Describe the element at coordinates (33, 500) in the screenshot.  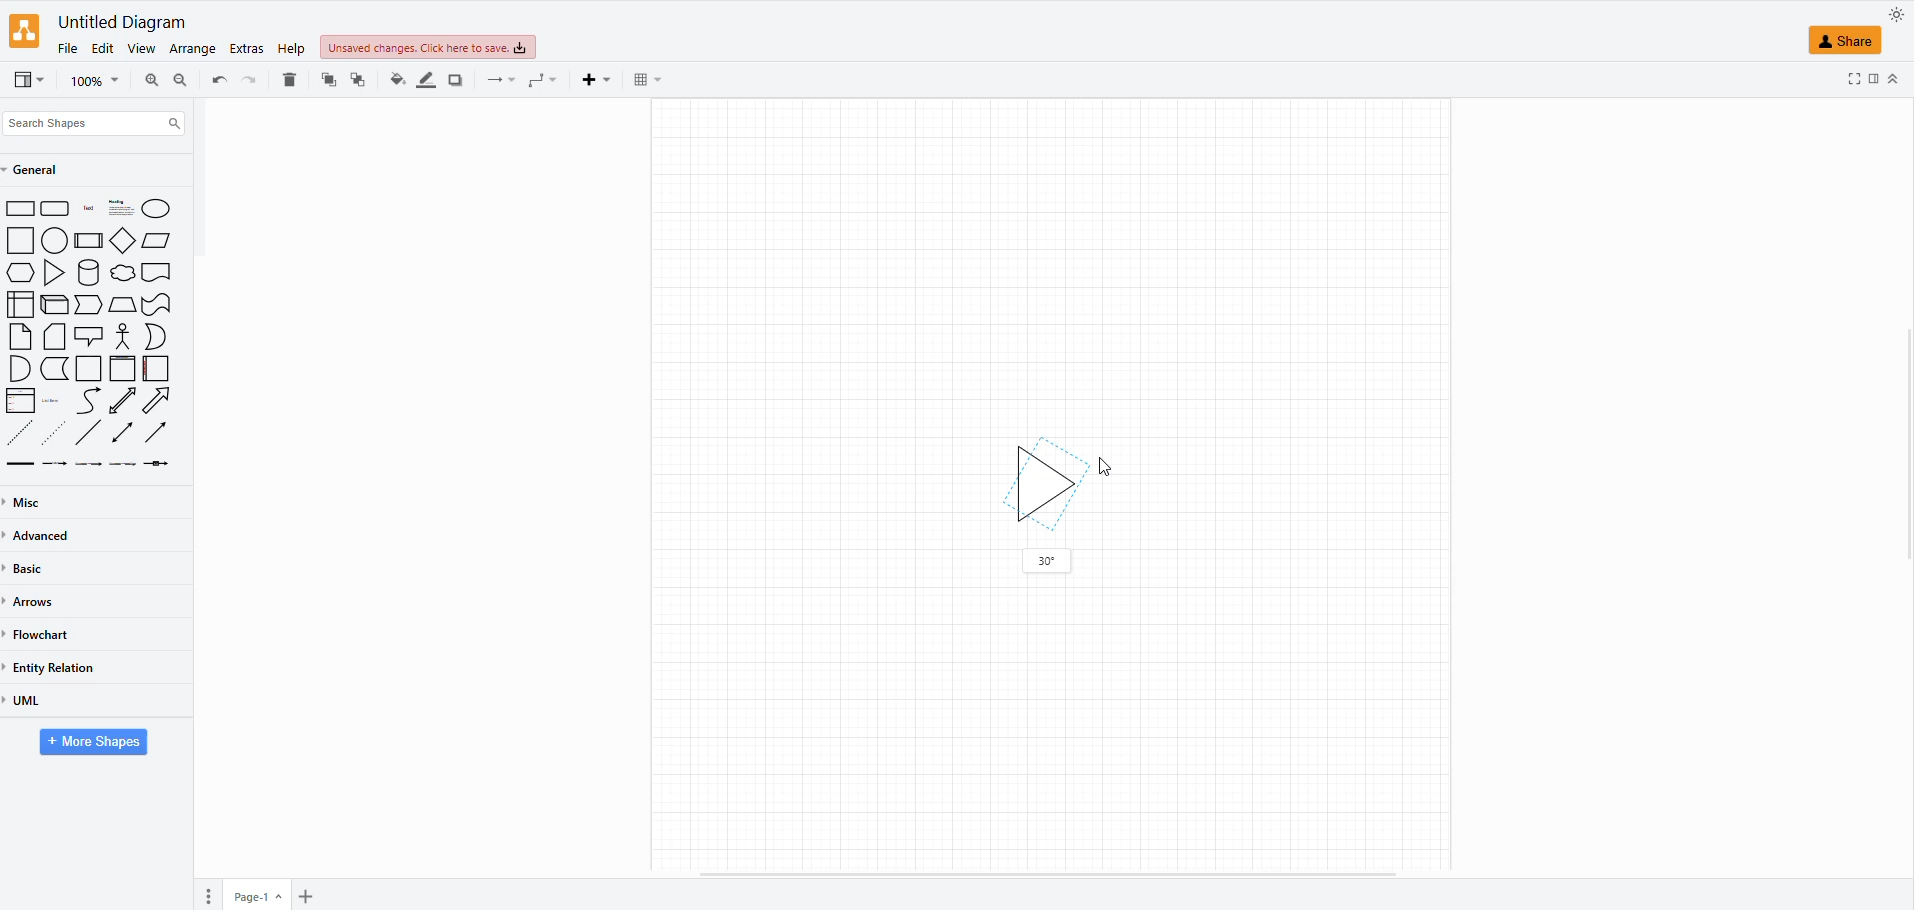
I see `miscellaneous` at that location.